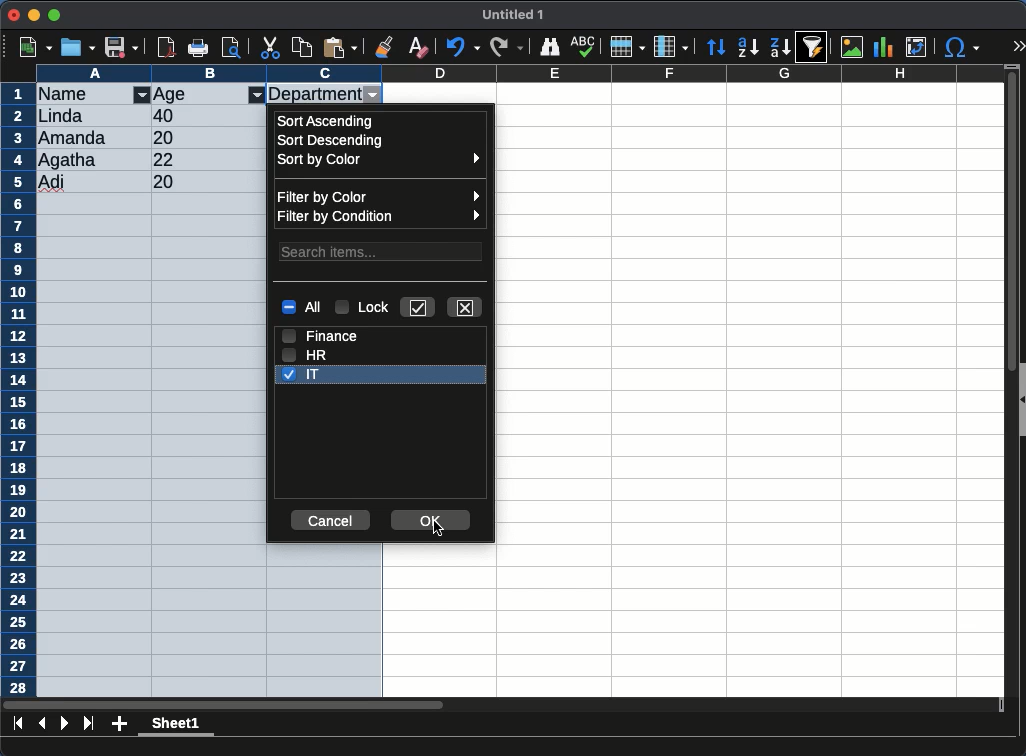  I want to click on save, so click(122, 47).